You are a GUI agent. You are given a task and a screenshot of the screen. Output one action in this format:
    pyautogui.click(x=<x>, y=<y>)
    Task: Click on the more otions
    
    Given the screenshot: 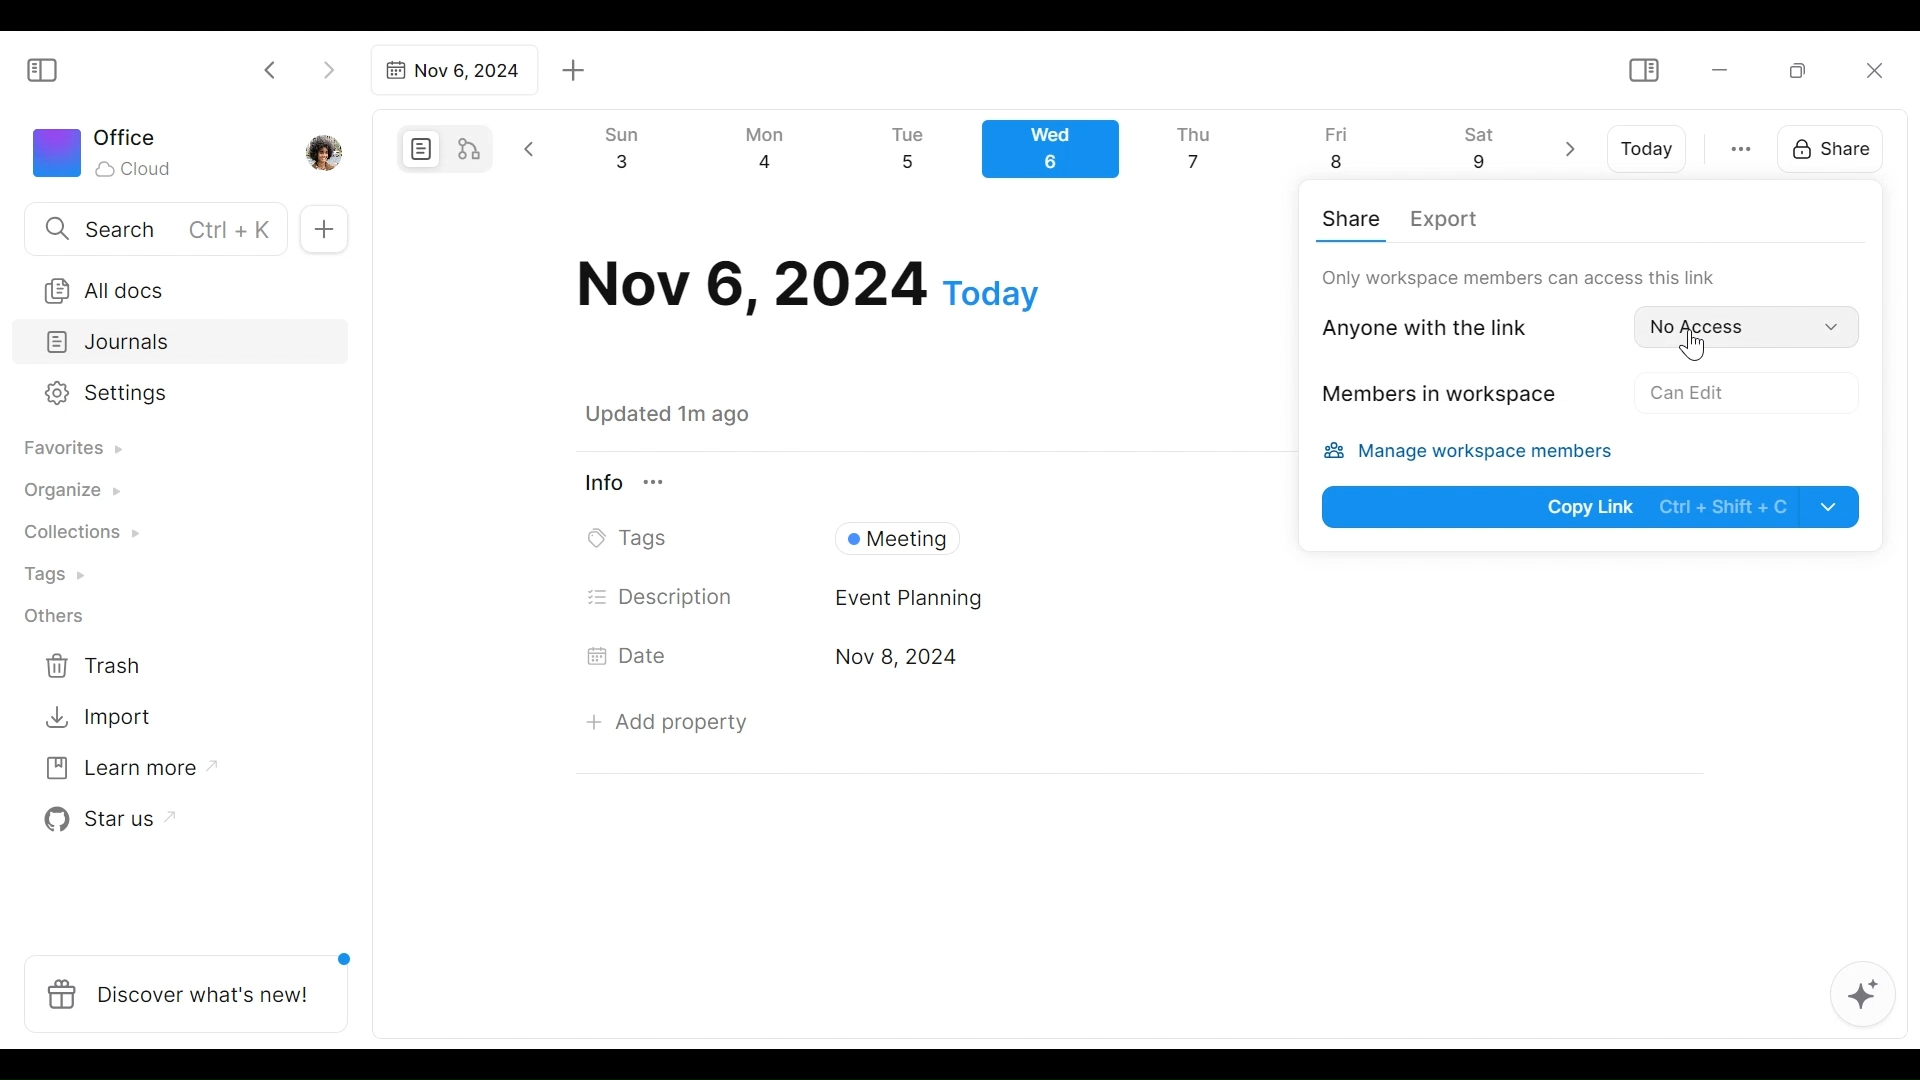 What is the action you would take?
    pyautogui.click(x=1741, y=147)
    